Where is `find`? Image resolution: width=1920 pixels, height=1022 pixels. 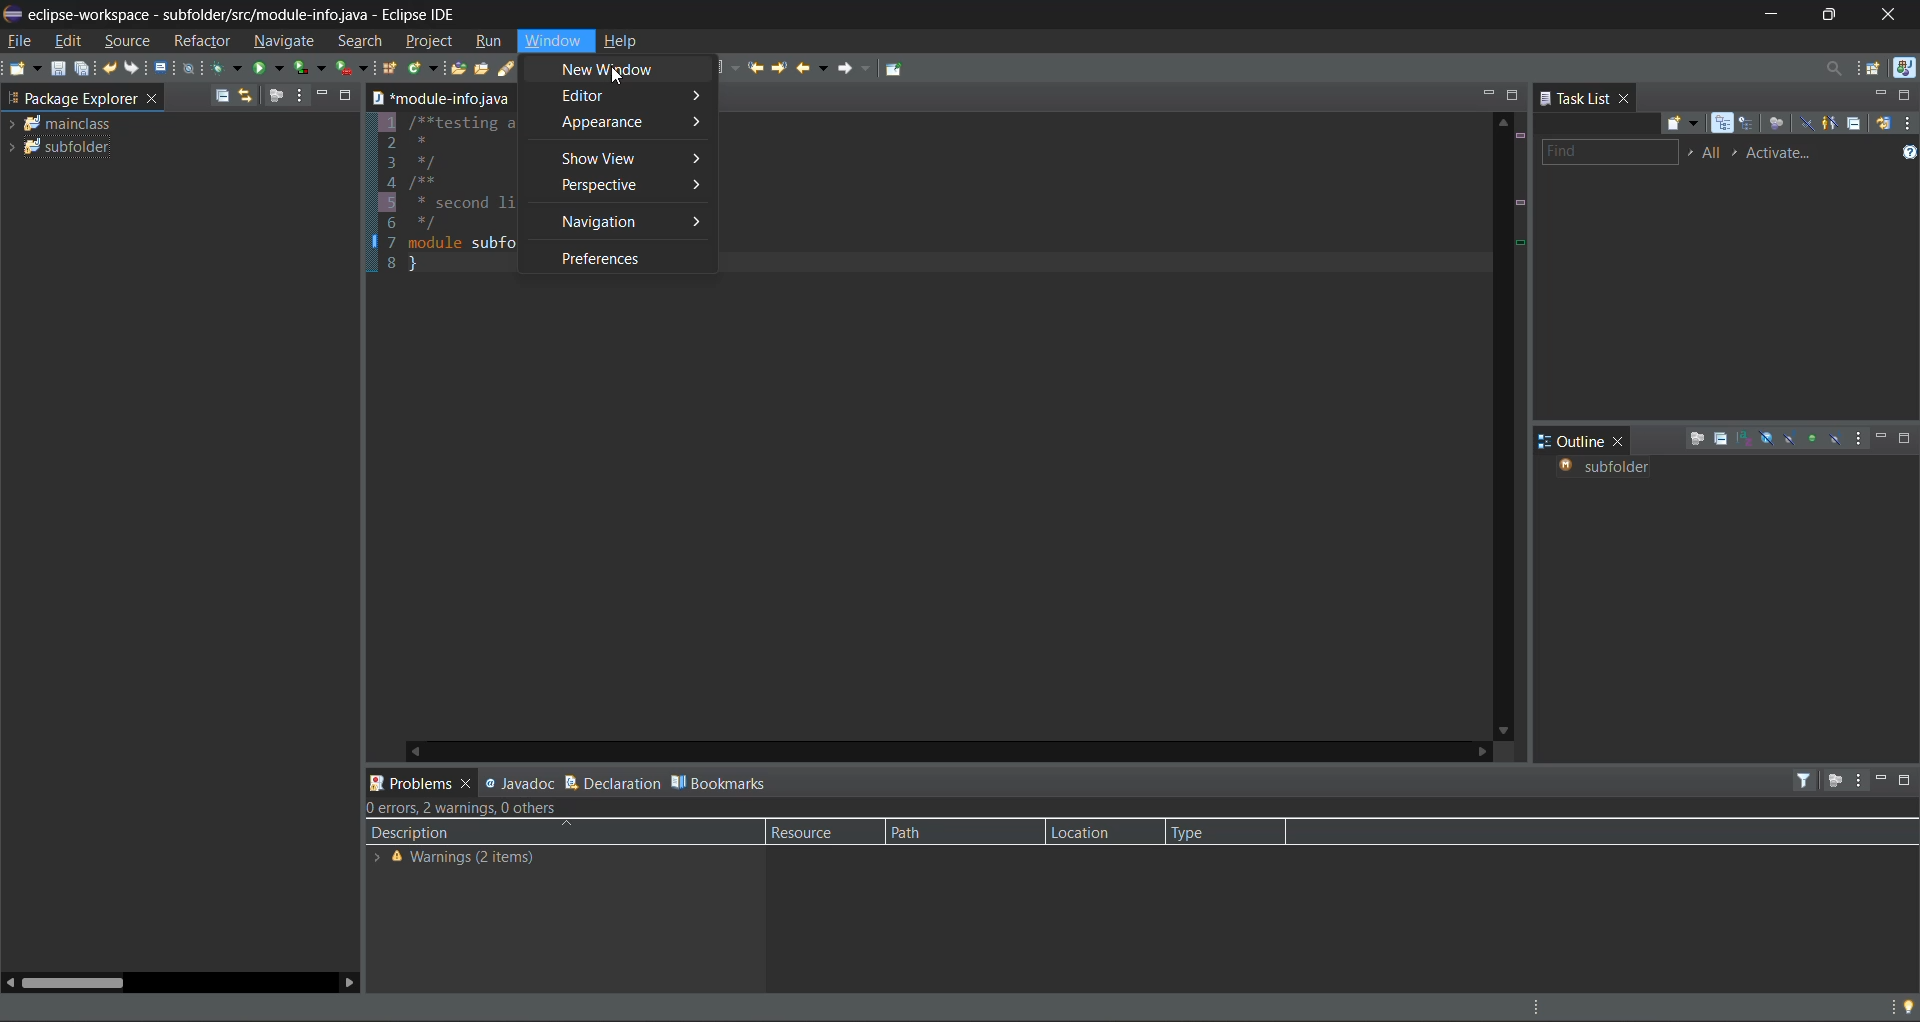 find is located at coordinates (1607, 151).